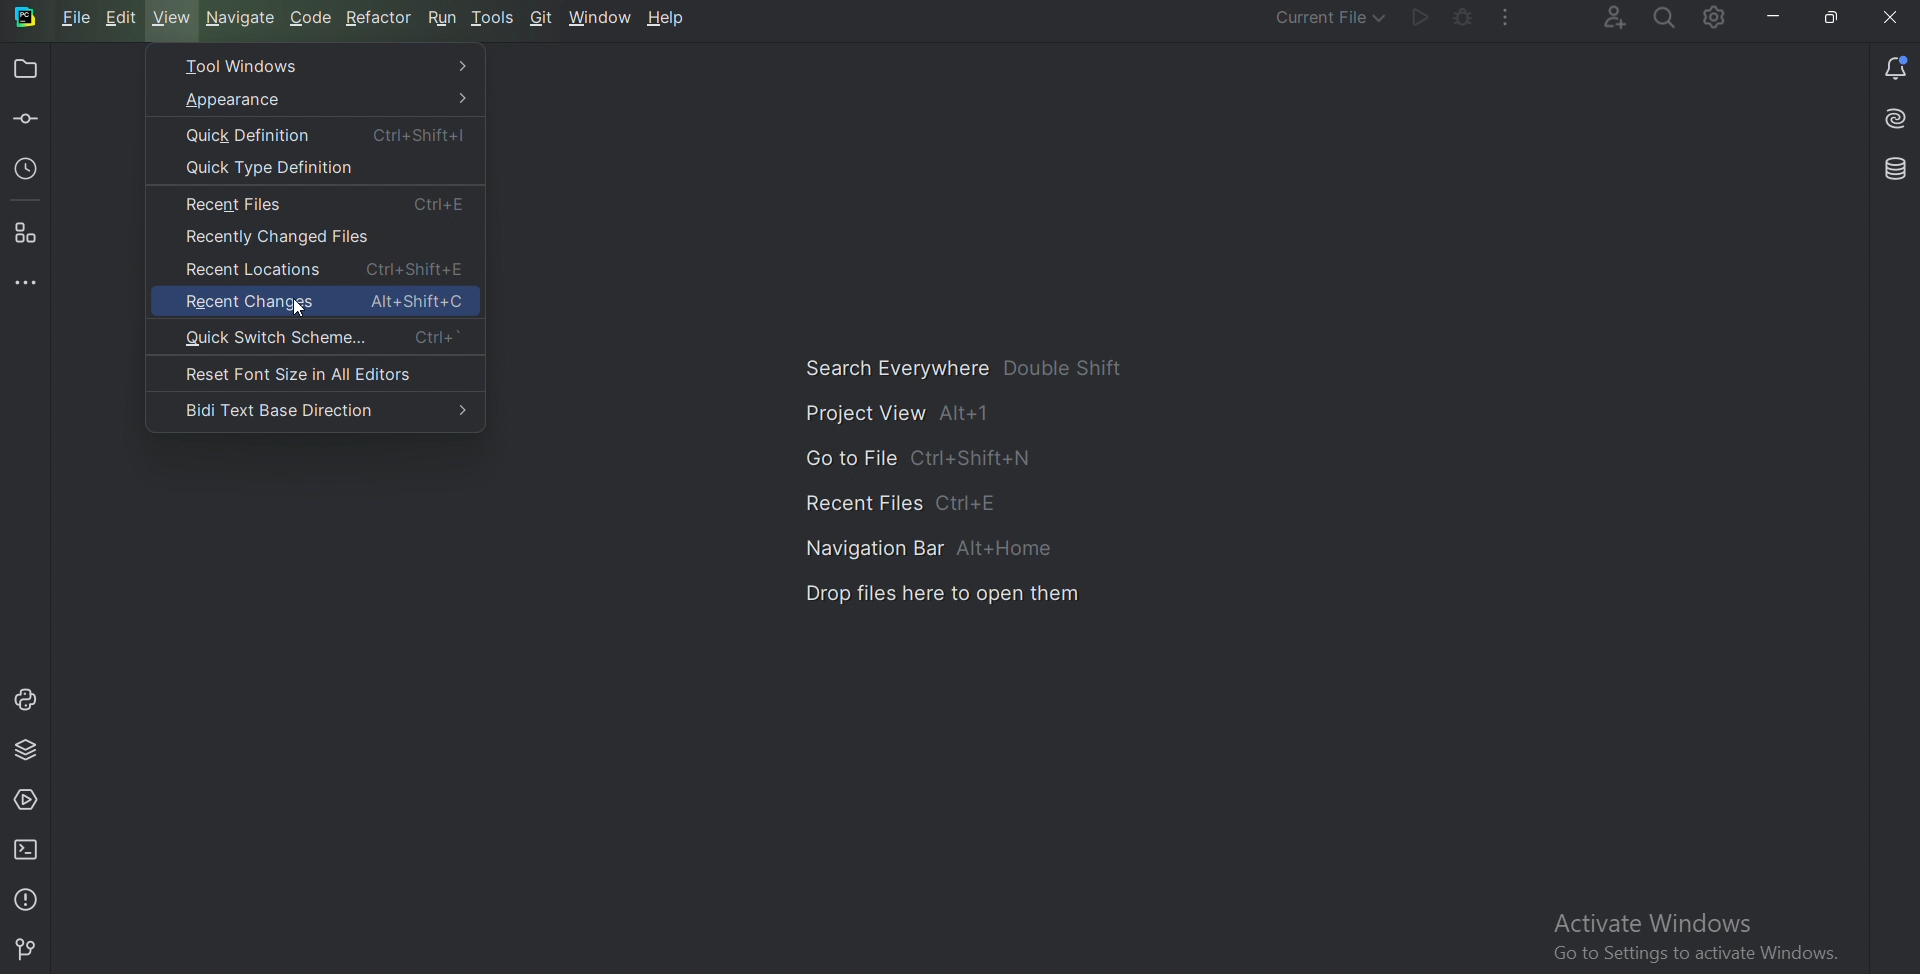 The width and height of the screenshot is (1920, 974). Describe the element at coordinates (1611, 17) in the screenshot. I see `Code with me` at that location.